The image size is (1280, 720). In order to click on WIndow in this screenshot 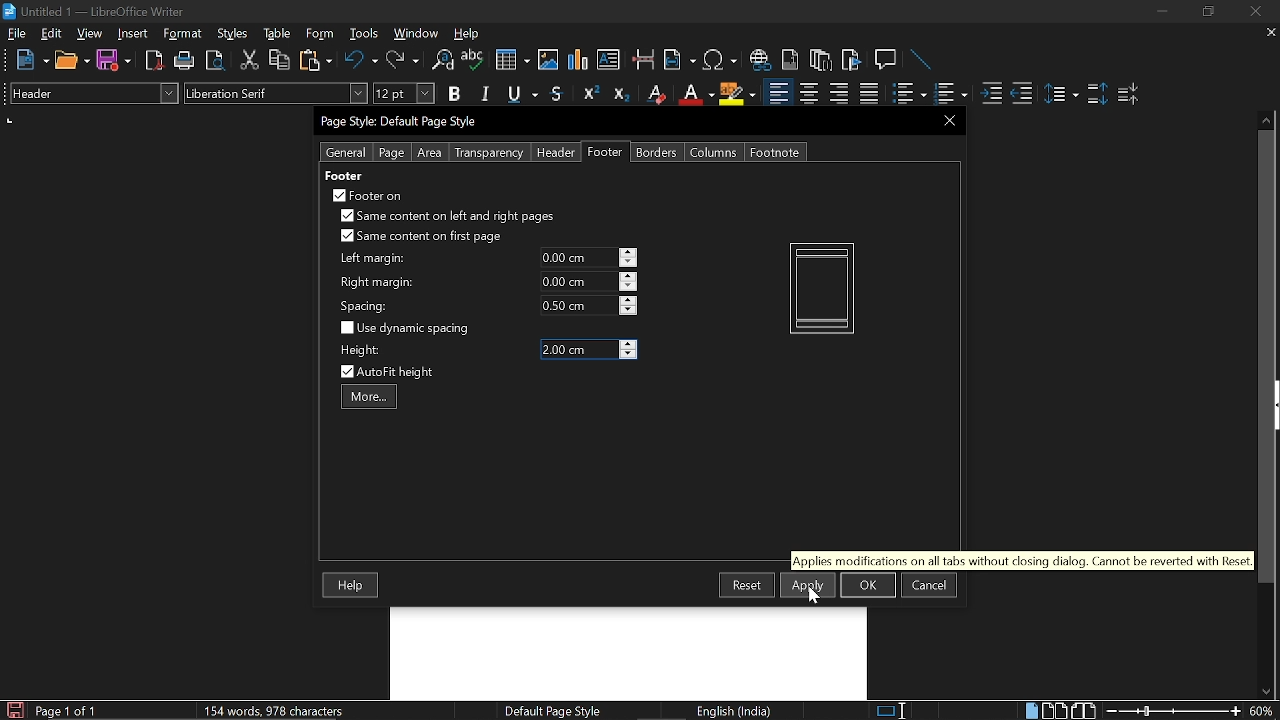, I will do `click(417, 33)`.